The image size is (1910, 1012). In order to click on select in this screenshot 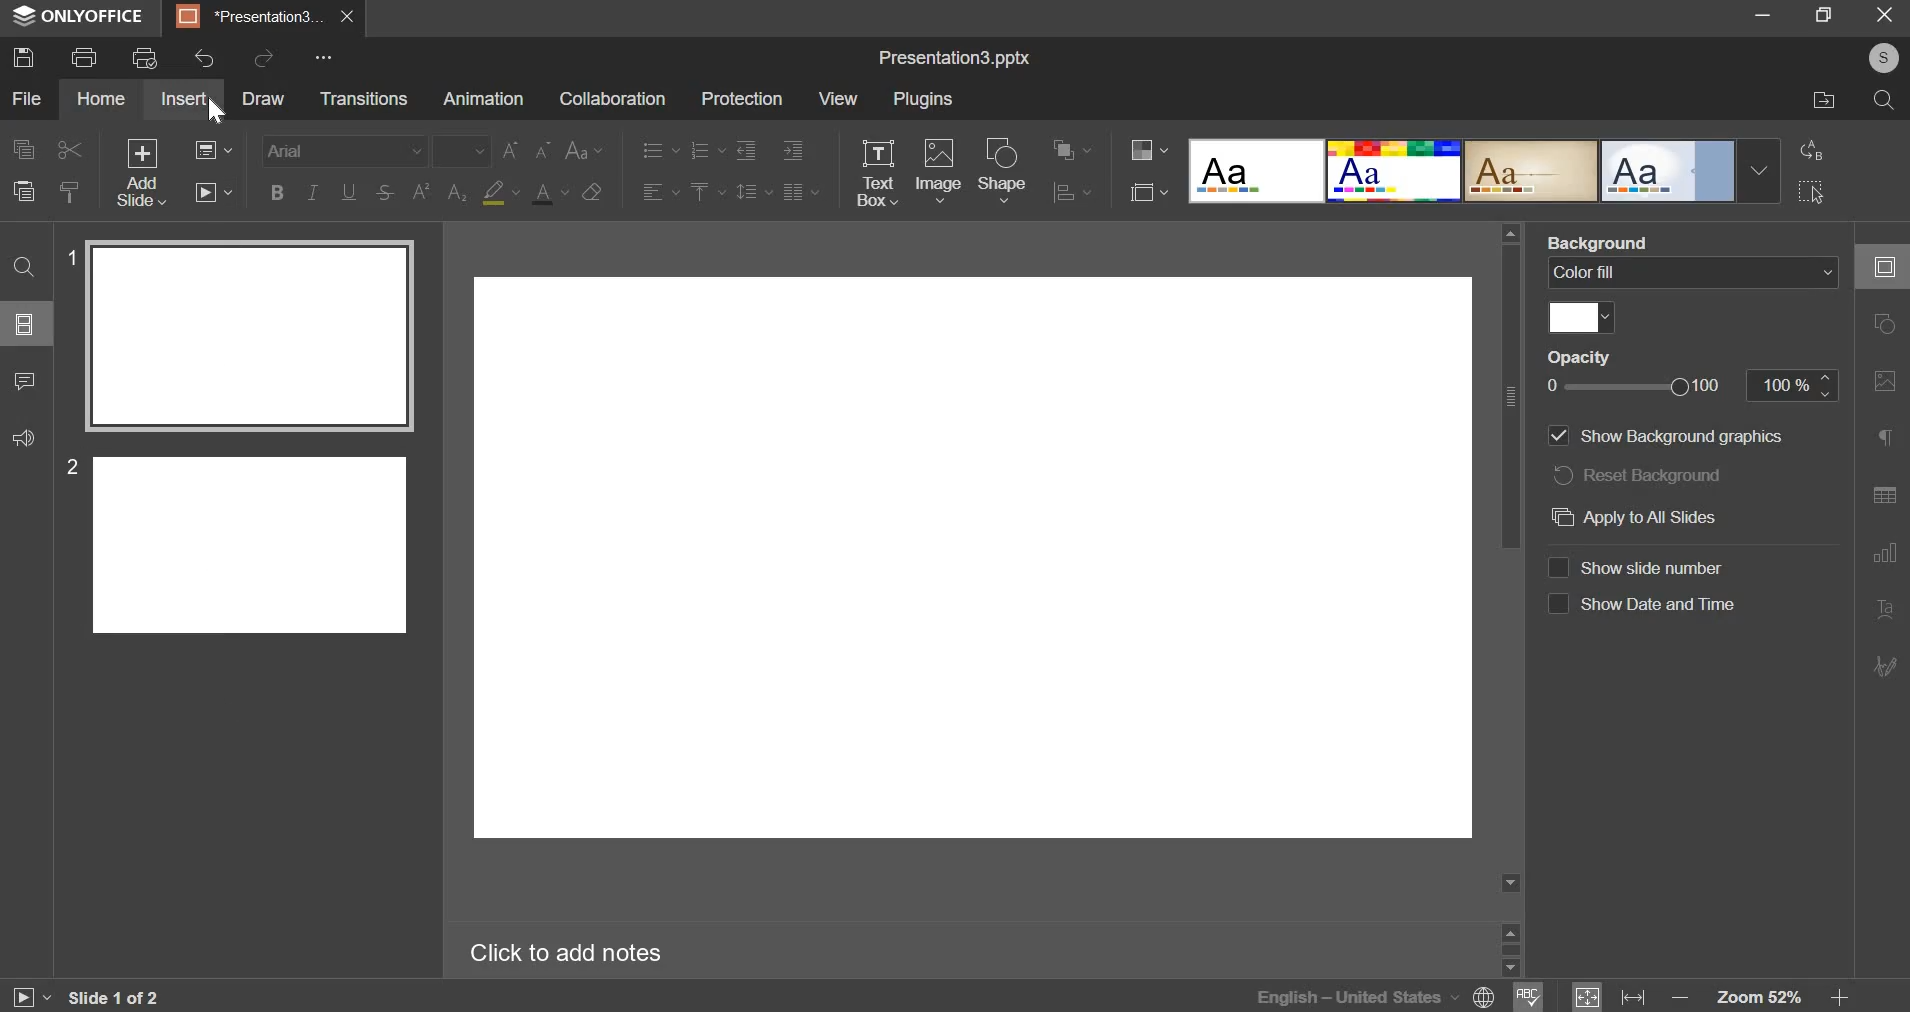, I will do `click(1810, 189)`.